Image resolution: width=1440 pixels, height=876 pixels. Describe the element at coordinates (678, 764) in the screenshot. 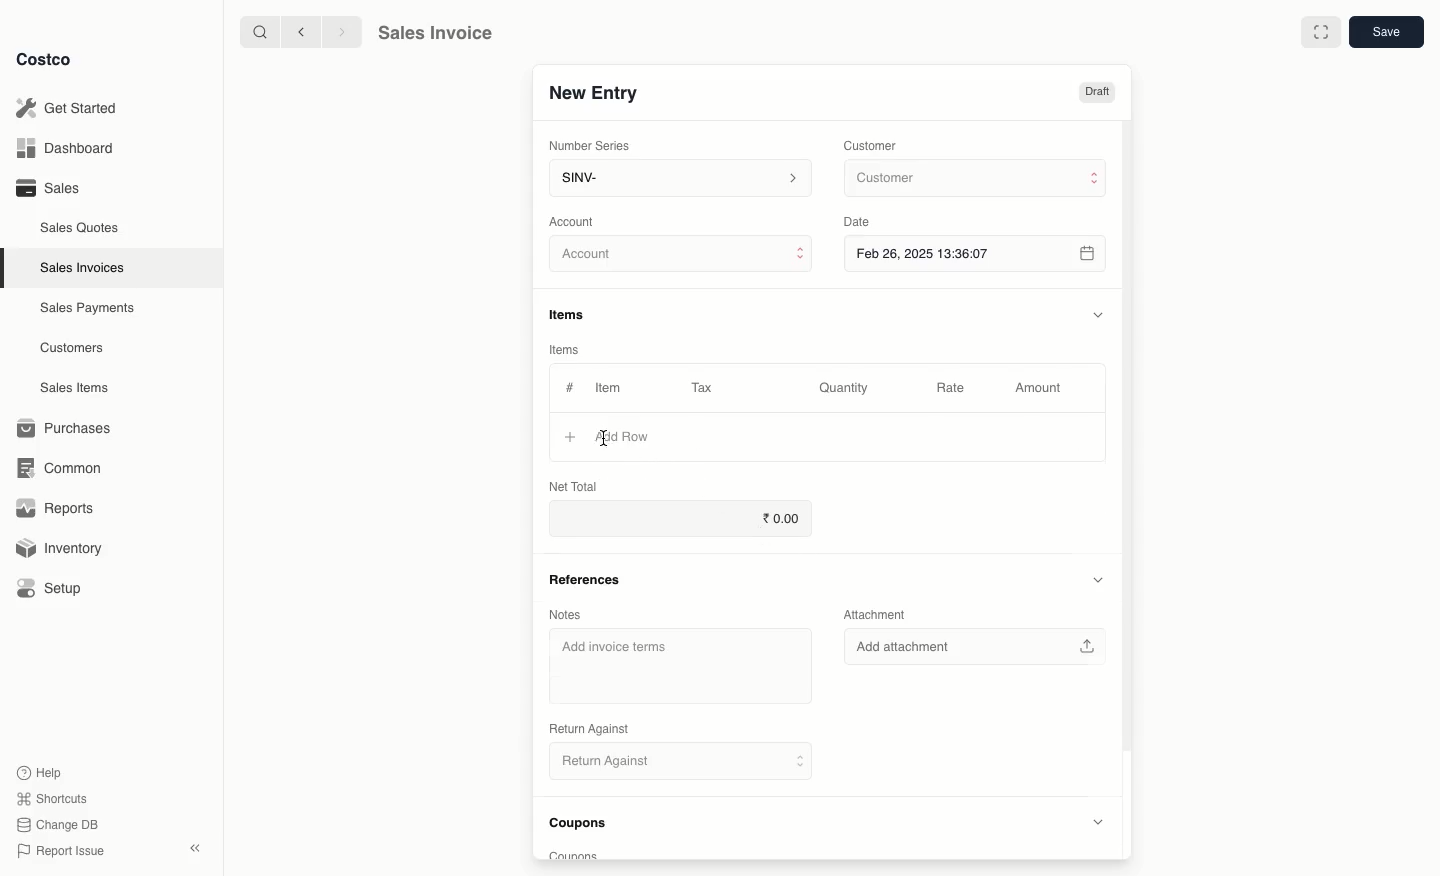

I see `Return Against` at that location.